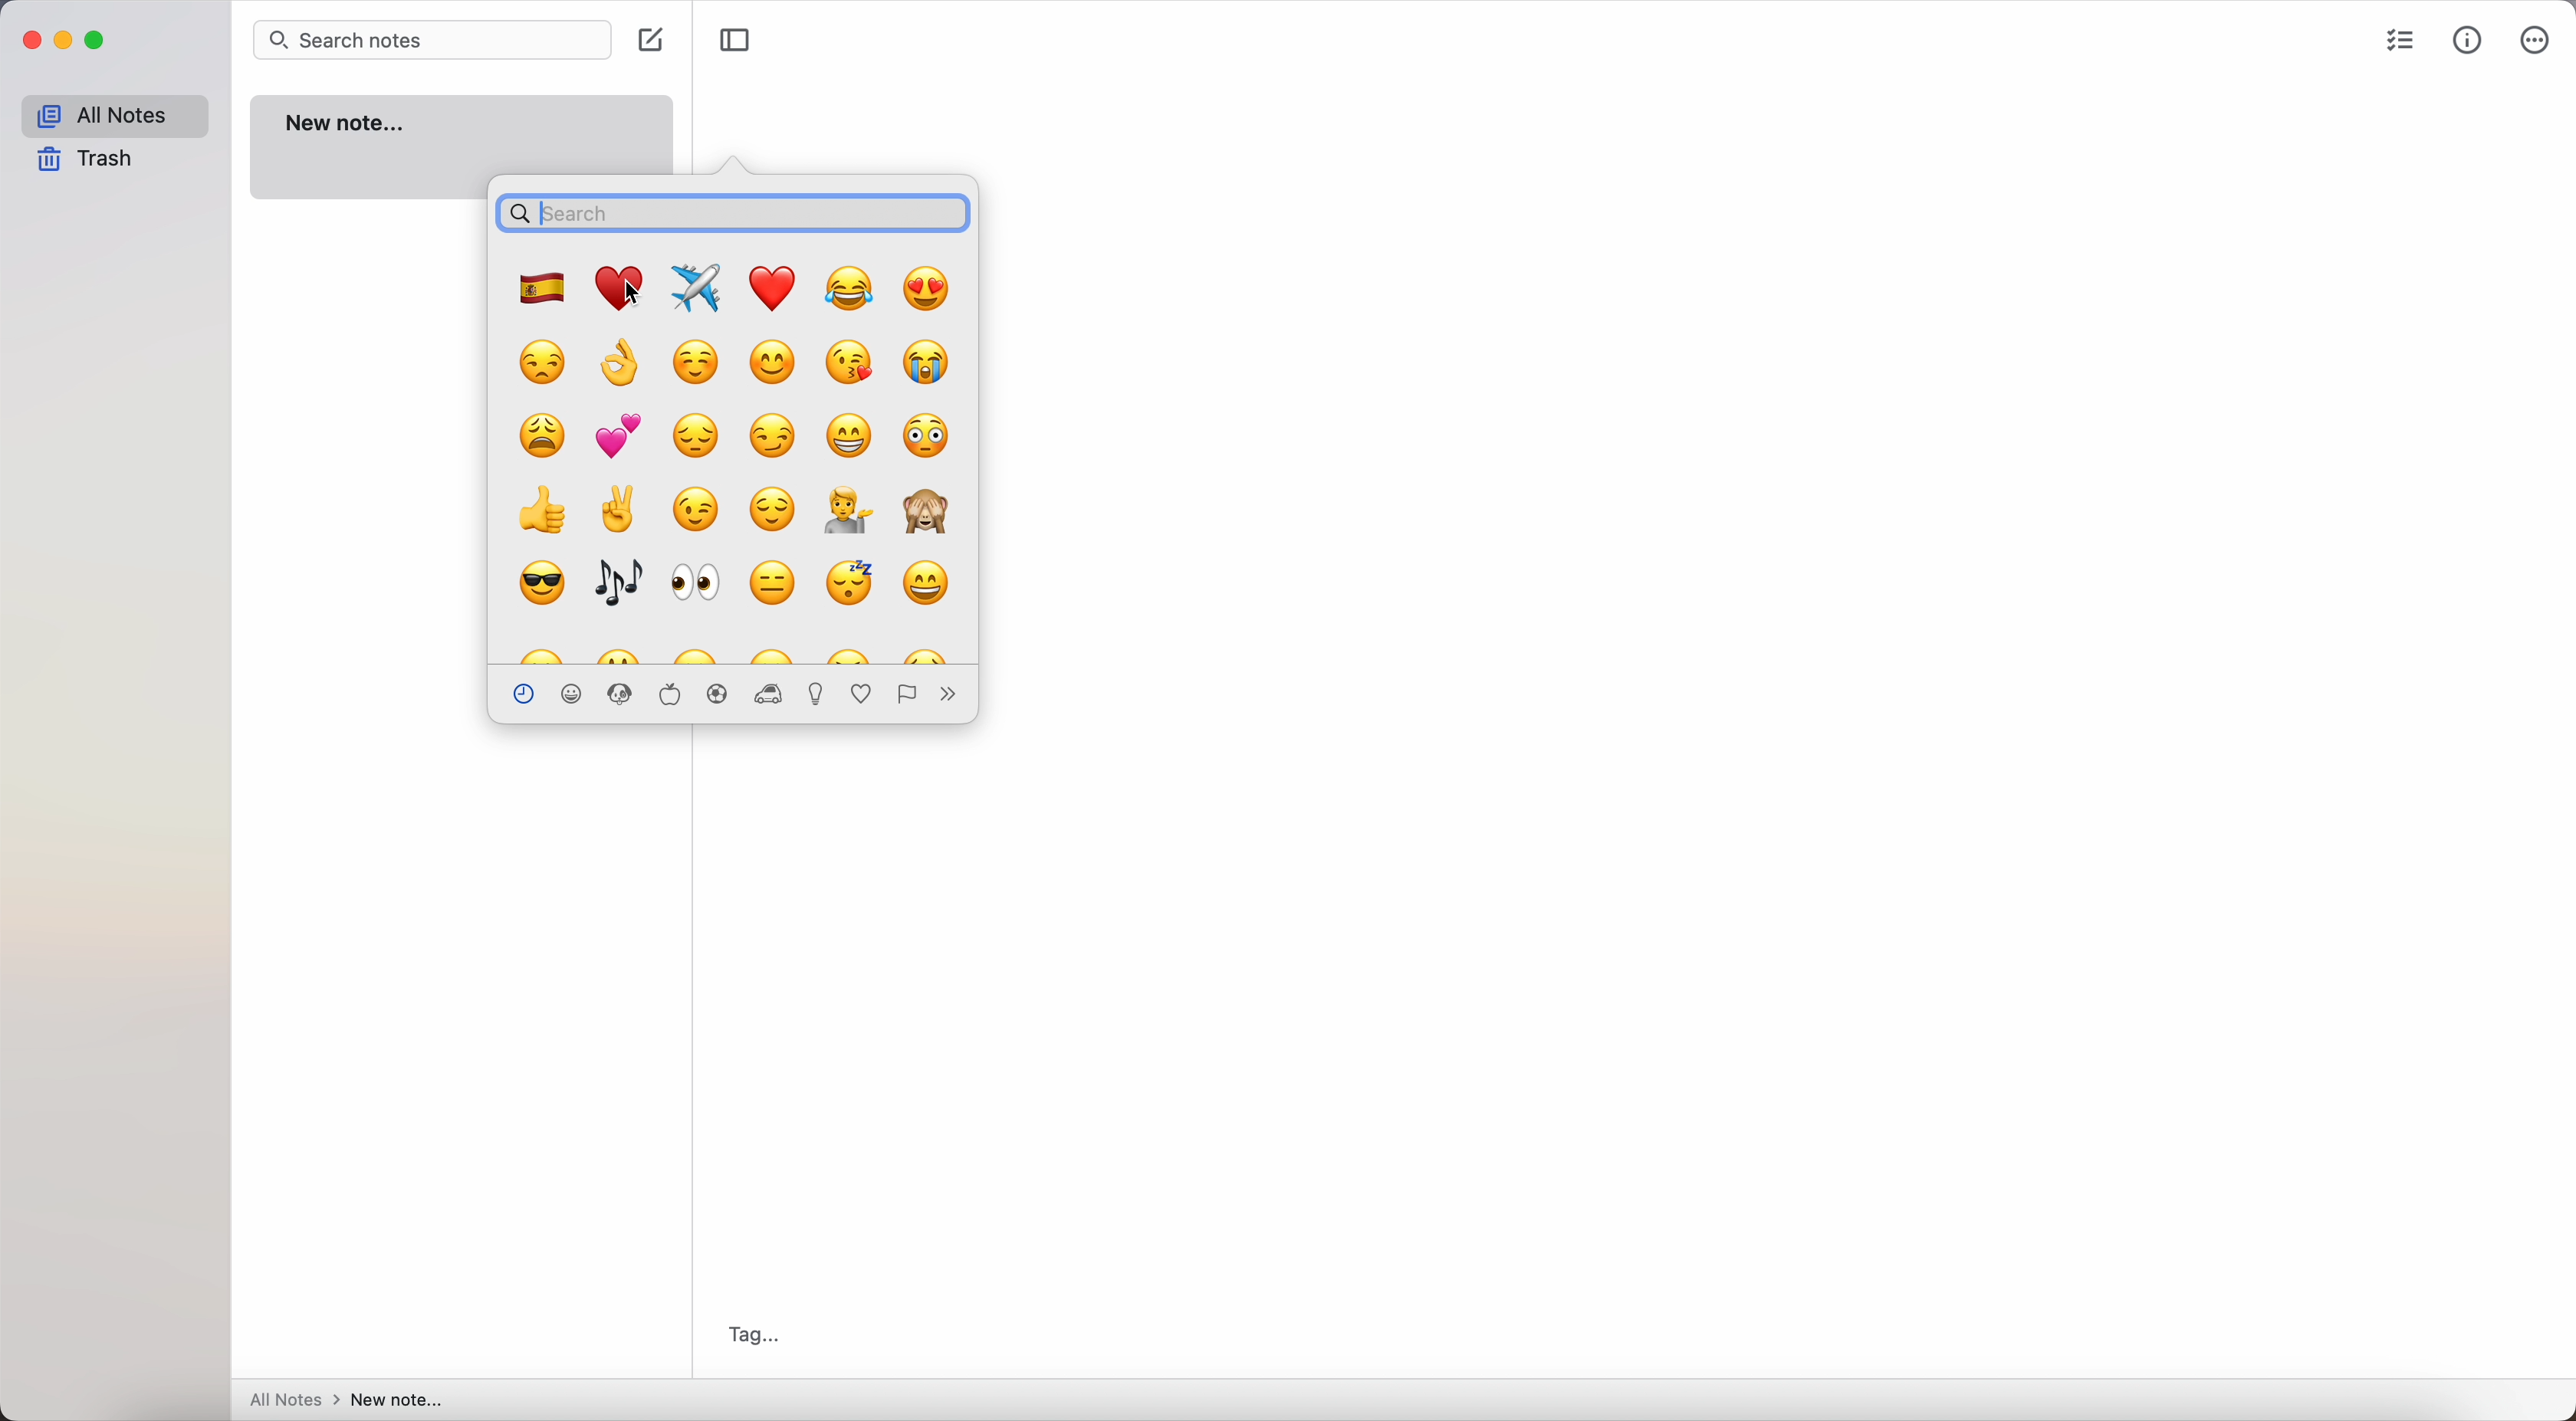 This screenshot has width=2576, height=1421. I want to click on trash, so click(87, 161).